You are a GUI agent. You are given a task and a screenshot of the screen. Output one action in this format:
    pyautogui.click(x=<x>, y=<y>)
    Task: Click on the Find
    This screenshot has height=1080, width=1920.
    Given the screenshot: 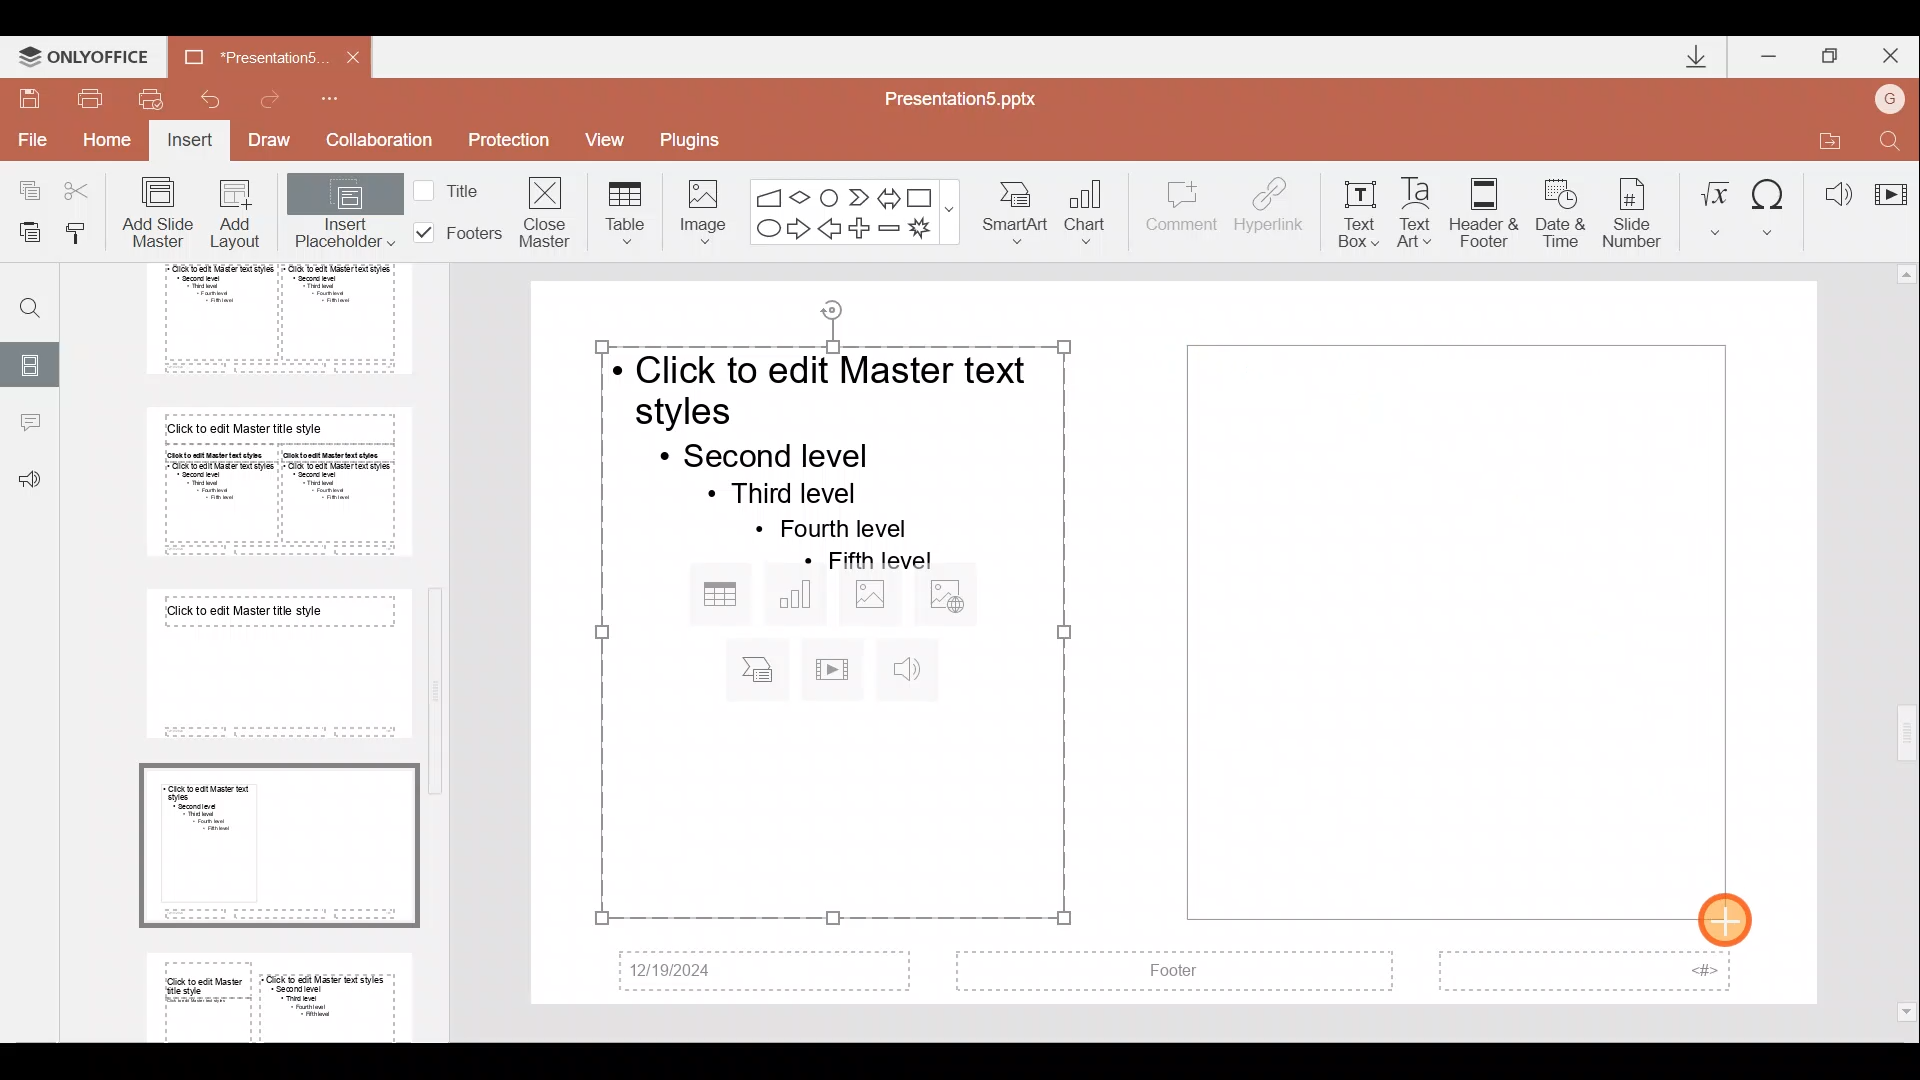 What is the action you would take?
    pyautogui.click(x=1892, y=137)
    